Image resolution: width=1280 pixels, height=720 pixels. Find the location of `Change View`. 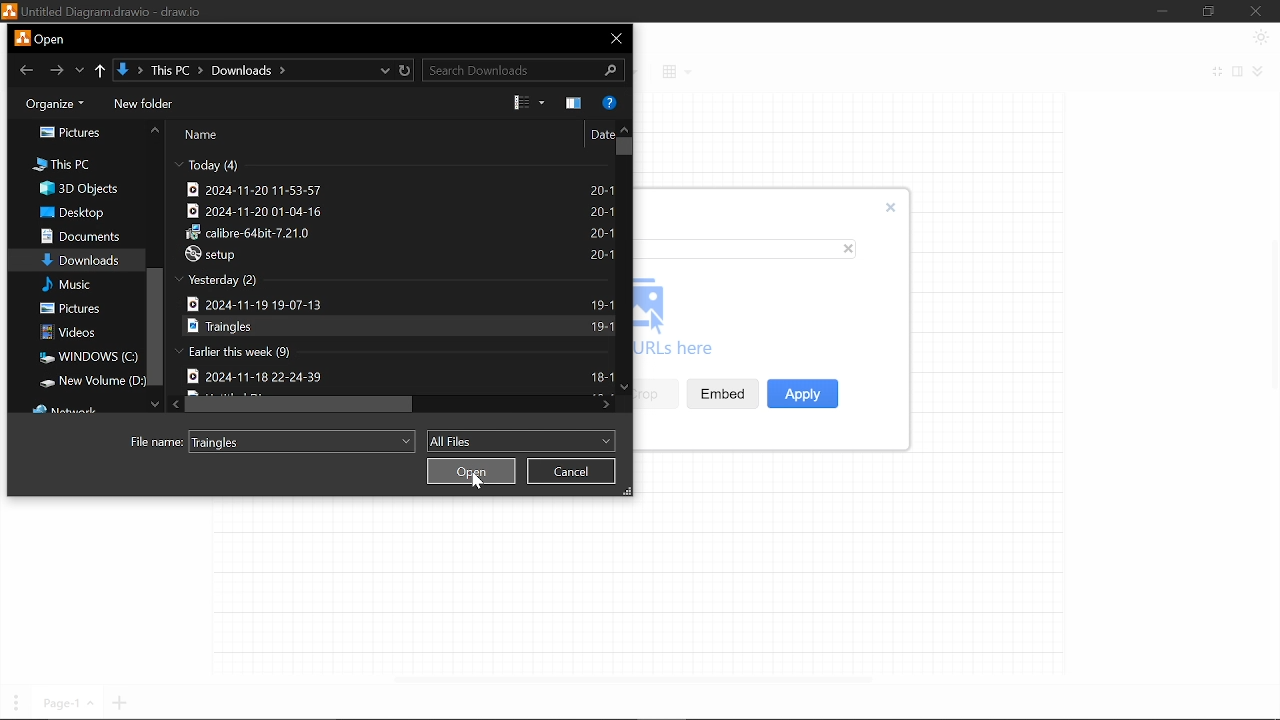

Change View is located at coordinates (513, 102).